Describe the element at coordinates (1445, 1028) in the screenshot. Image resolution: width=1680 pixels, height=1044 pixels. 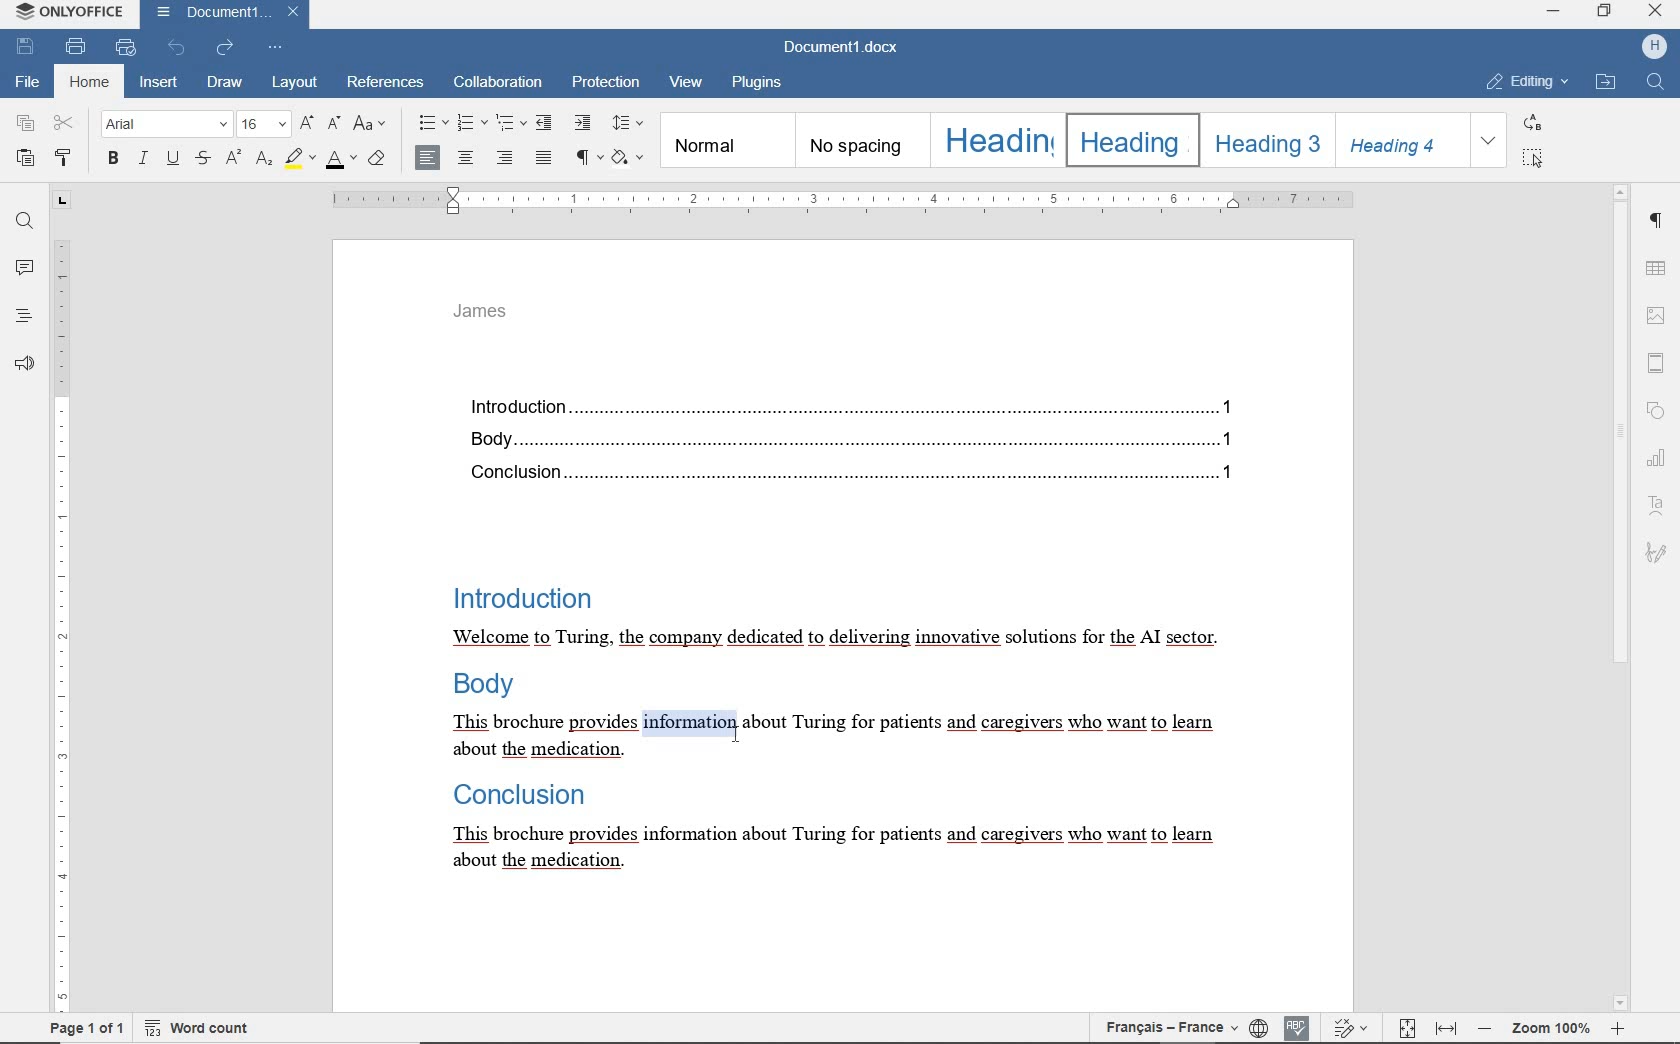
I see `FIT TO WIDTH` at that location.